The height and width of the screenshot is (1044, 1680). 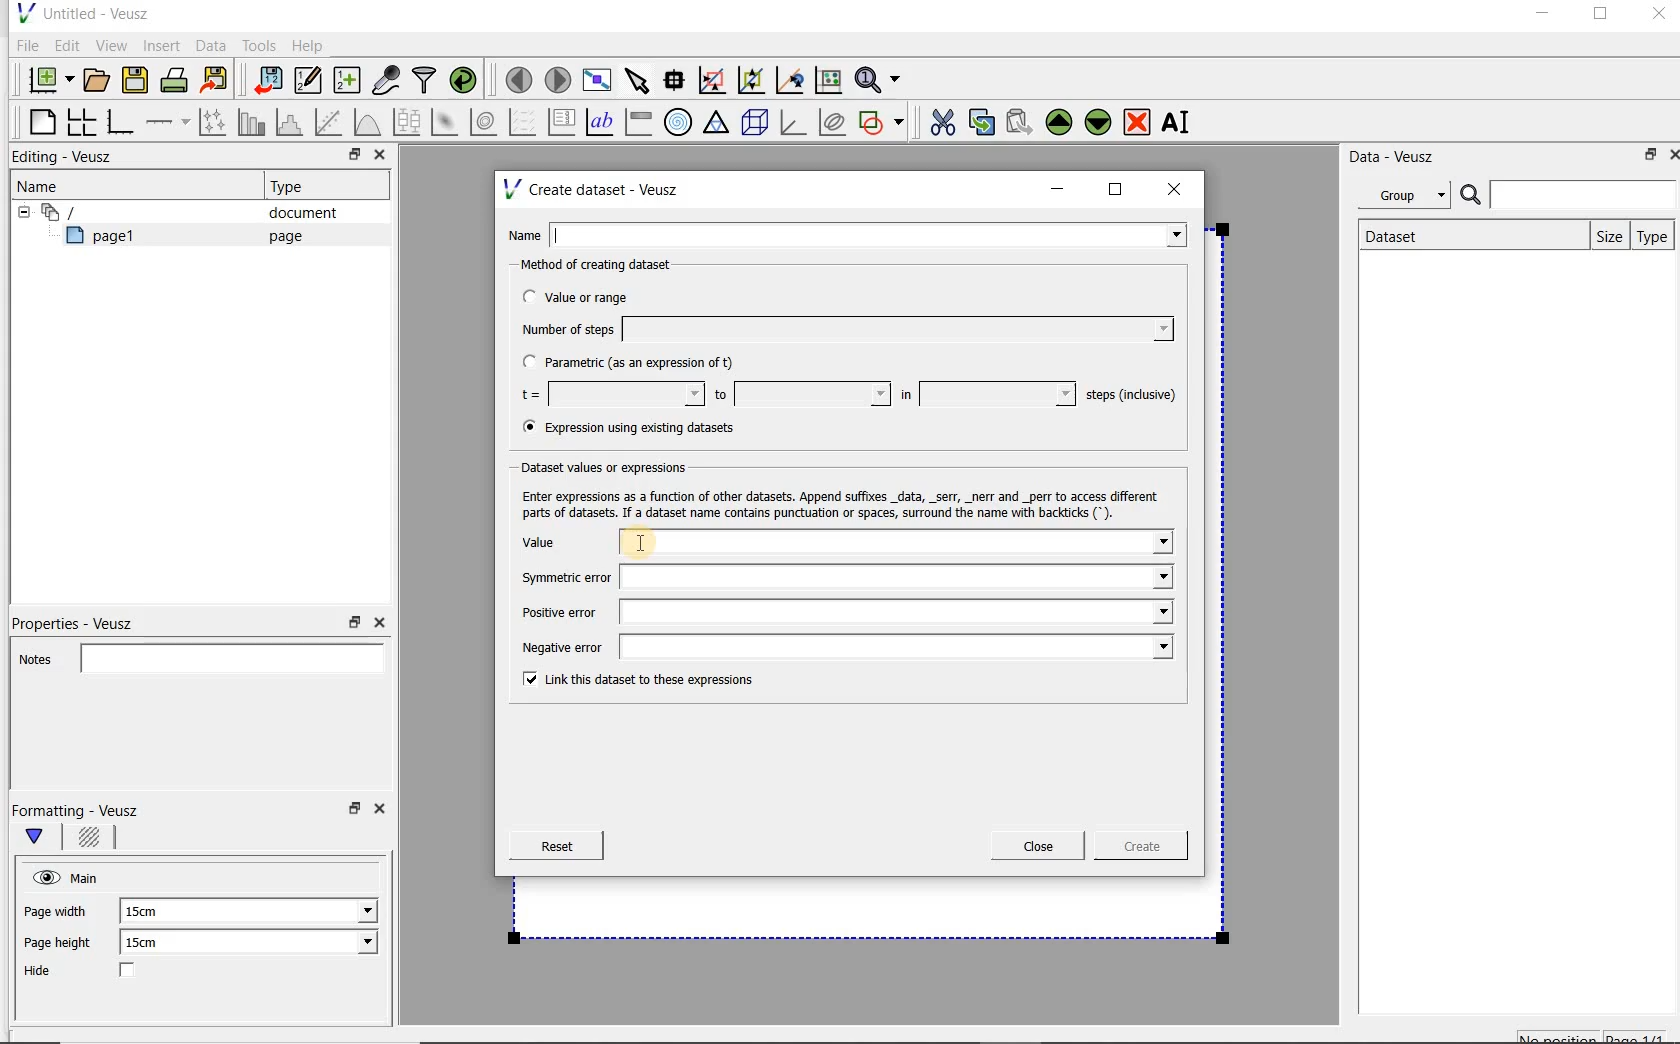 What do you see at coordinates (1653, 236) in the screenshot?
I see `Type` at bounding box center [1653, 236].